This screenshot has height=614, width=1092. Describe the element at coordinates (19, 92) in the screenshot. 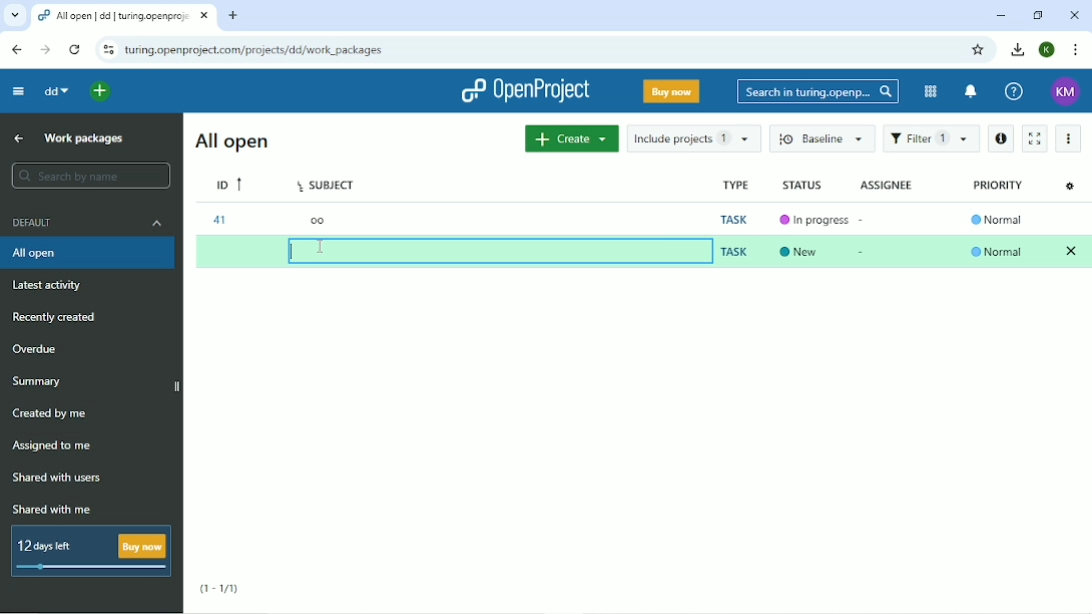

I see `Collapse project menu` at that location.